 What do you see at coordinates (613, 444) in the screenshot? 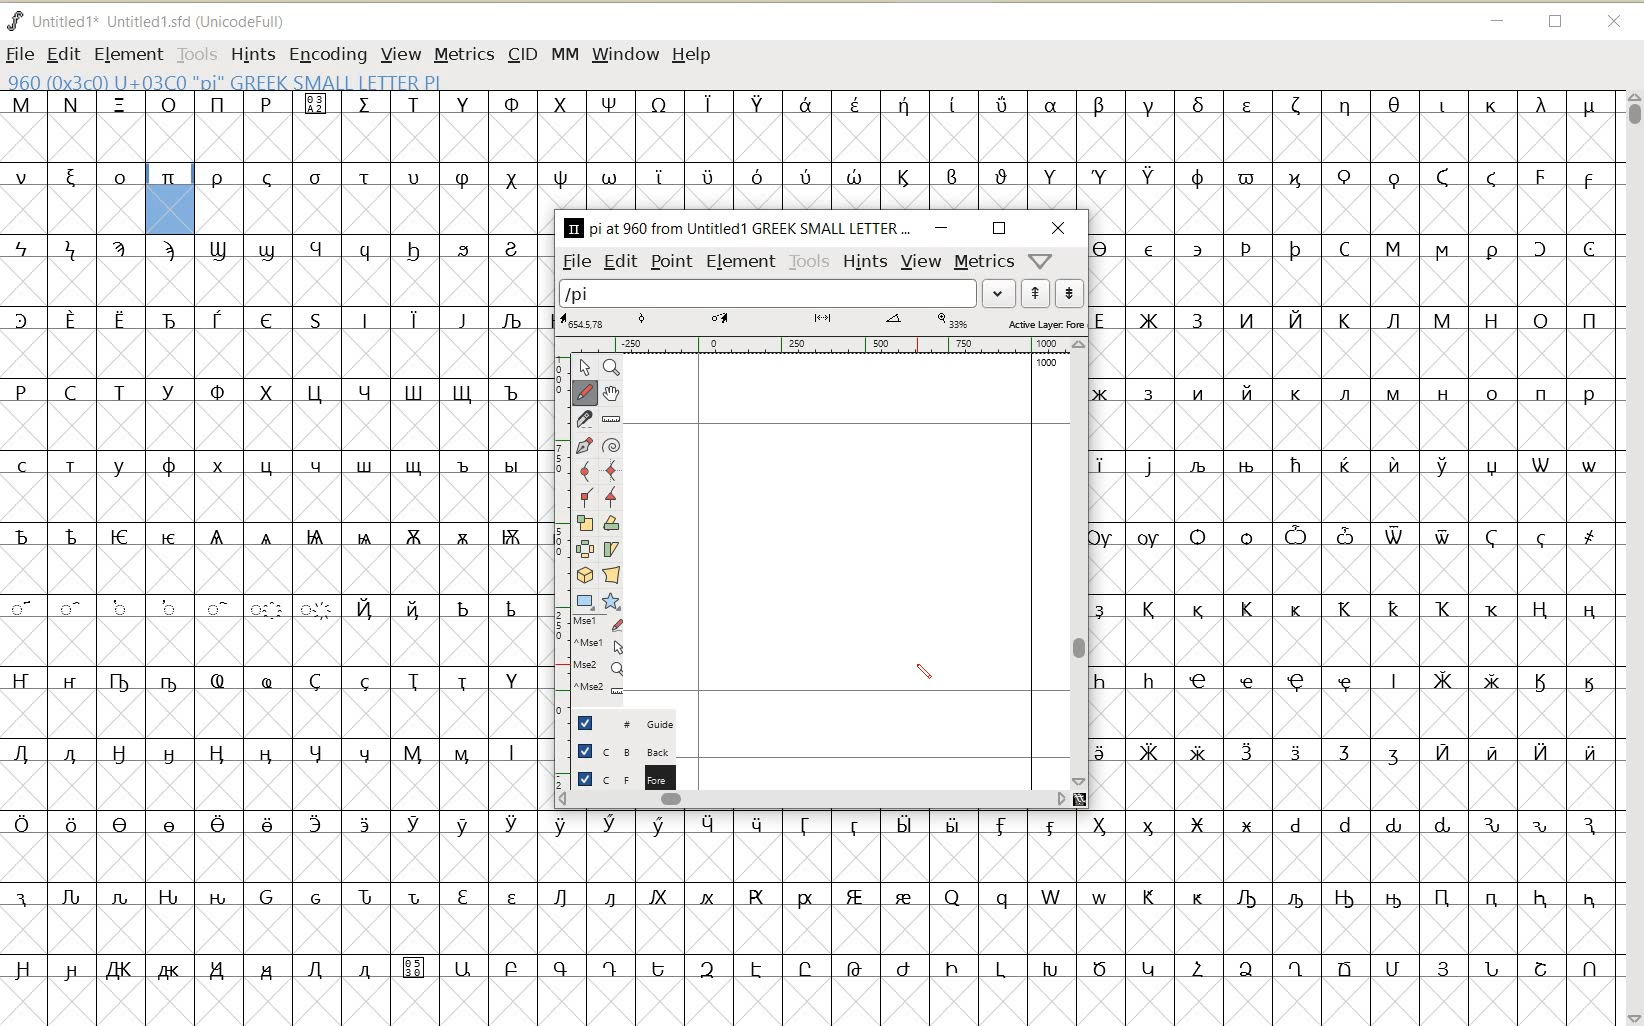
I see `change whether spiro is active or not` at bounding box center [613, 444].